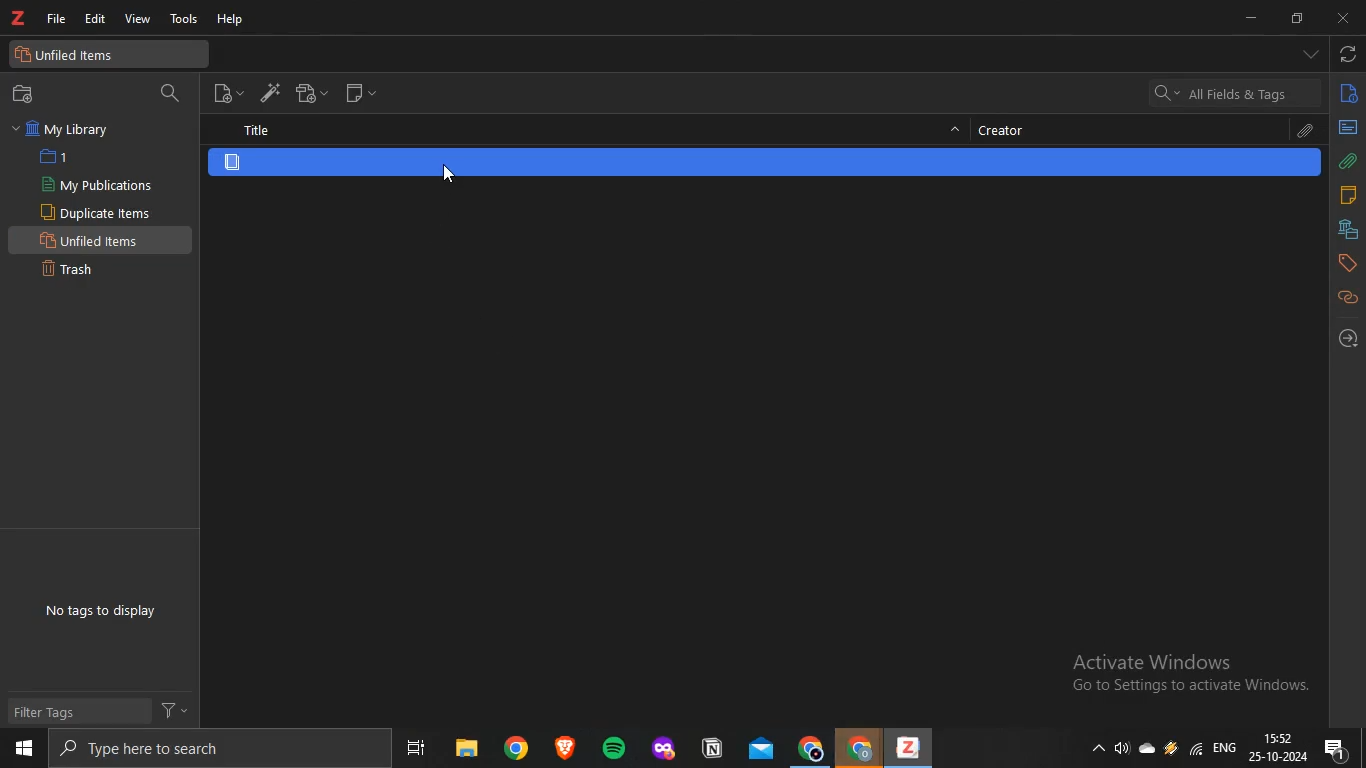 The width and height of the screenshot is (1366, 768). Describe the element at coordinates (24, 750) in the screenshot. I see `start` at that location.